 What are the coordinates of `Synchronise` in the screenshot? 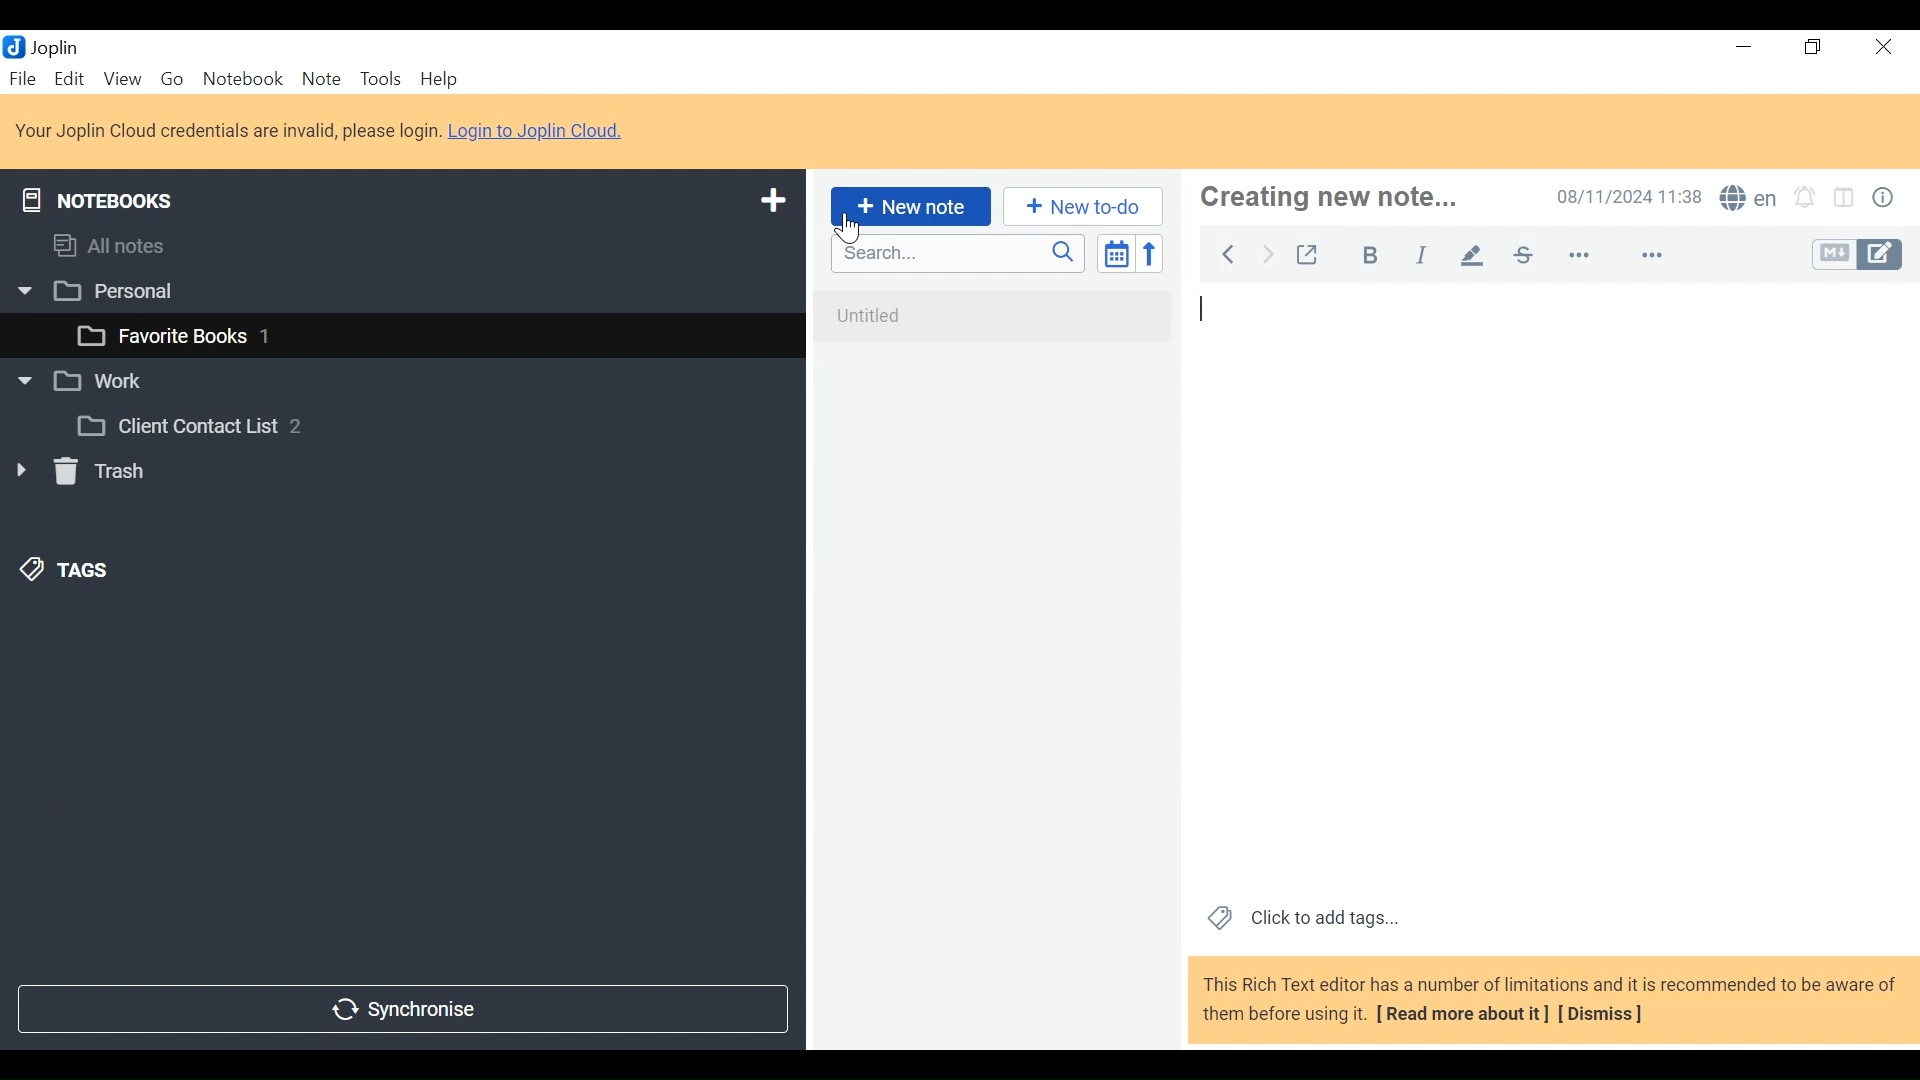 It's located at (406, 1009).